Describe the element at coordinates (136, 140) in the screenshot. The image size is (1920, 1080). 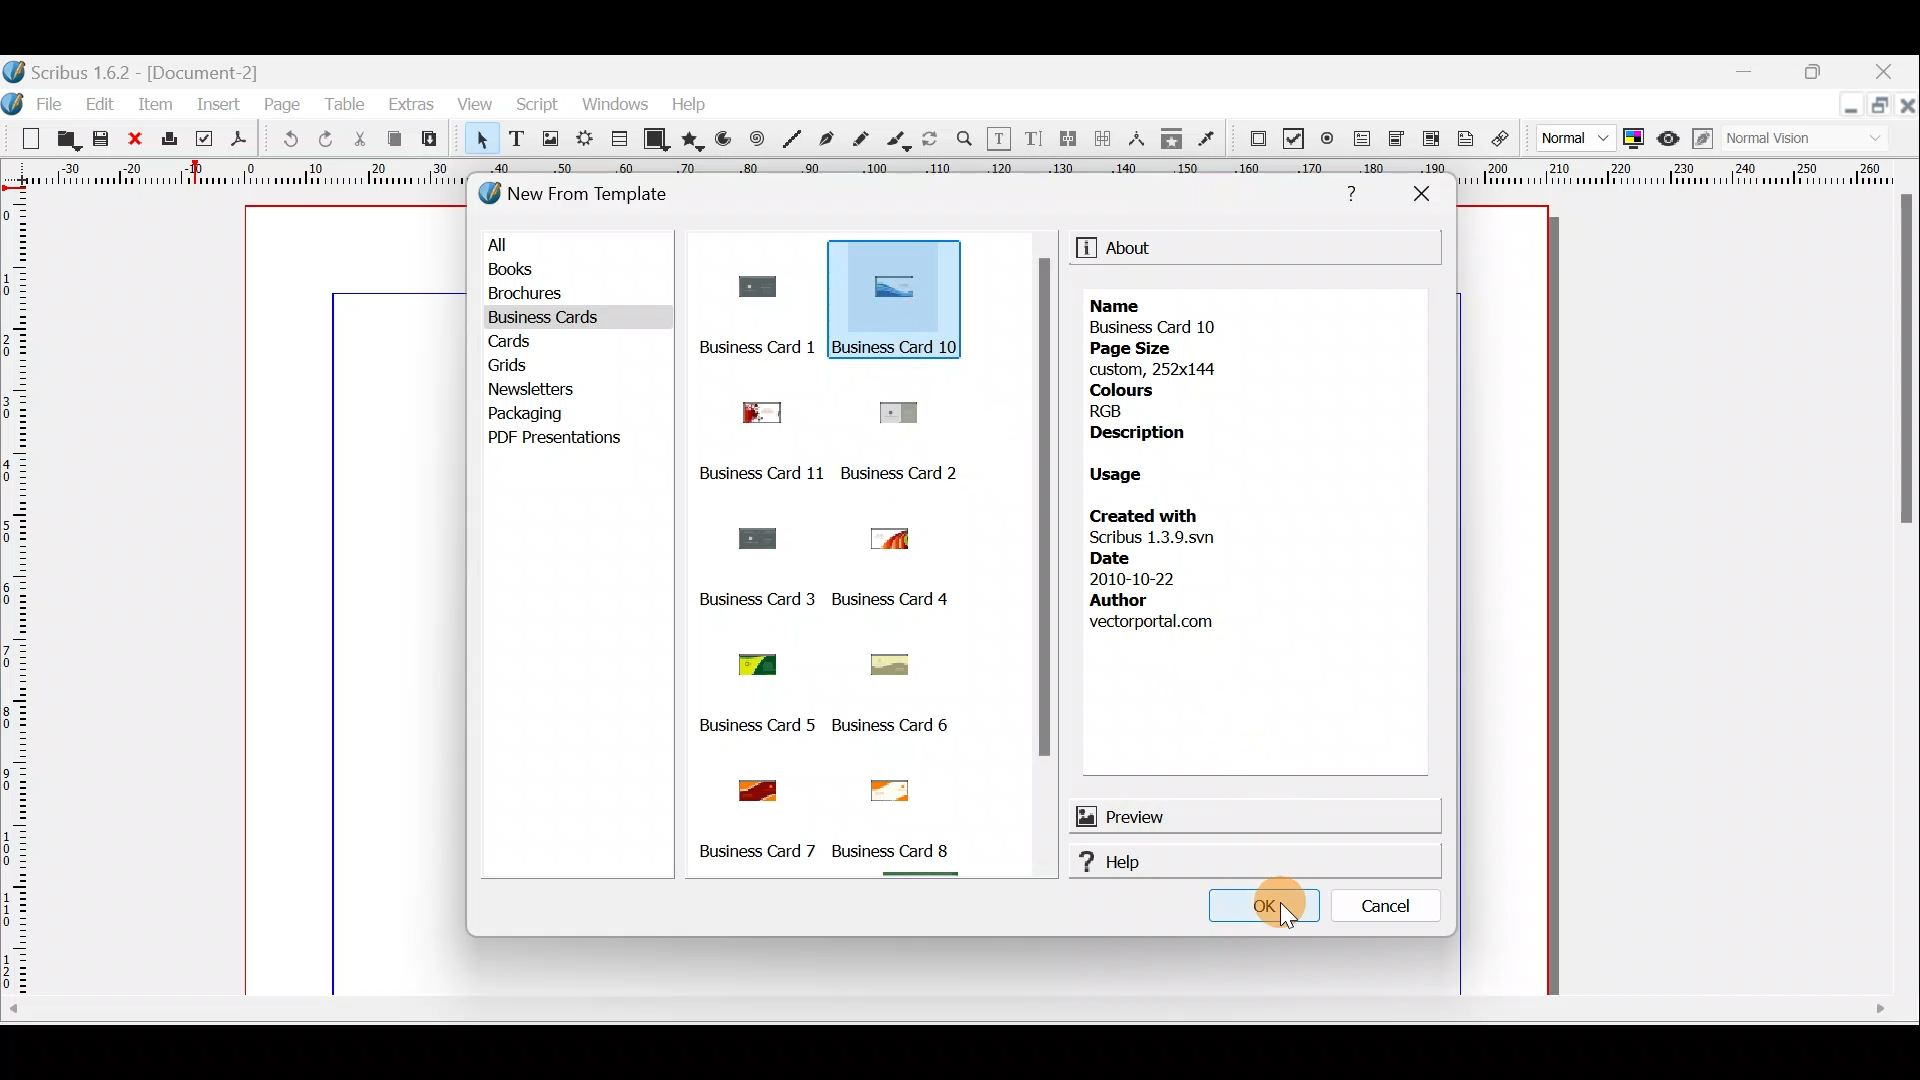
I see `Close` at that location.